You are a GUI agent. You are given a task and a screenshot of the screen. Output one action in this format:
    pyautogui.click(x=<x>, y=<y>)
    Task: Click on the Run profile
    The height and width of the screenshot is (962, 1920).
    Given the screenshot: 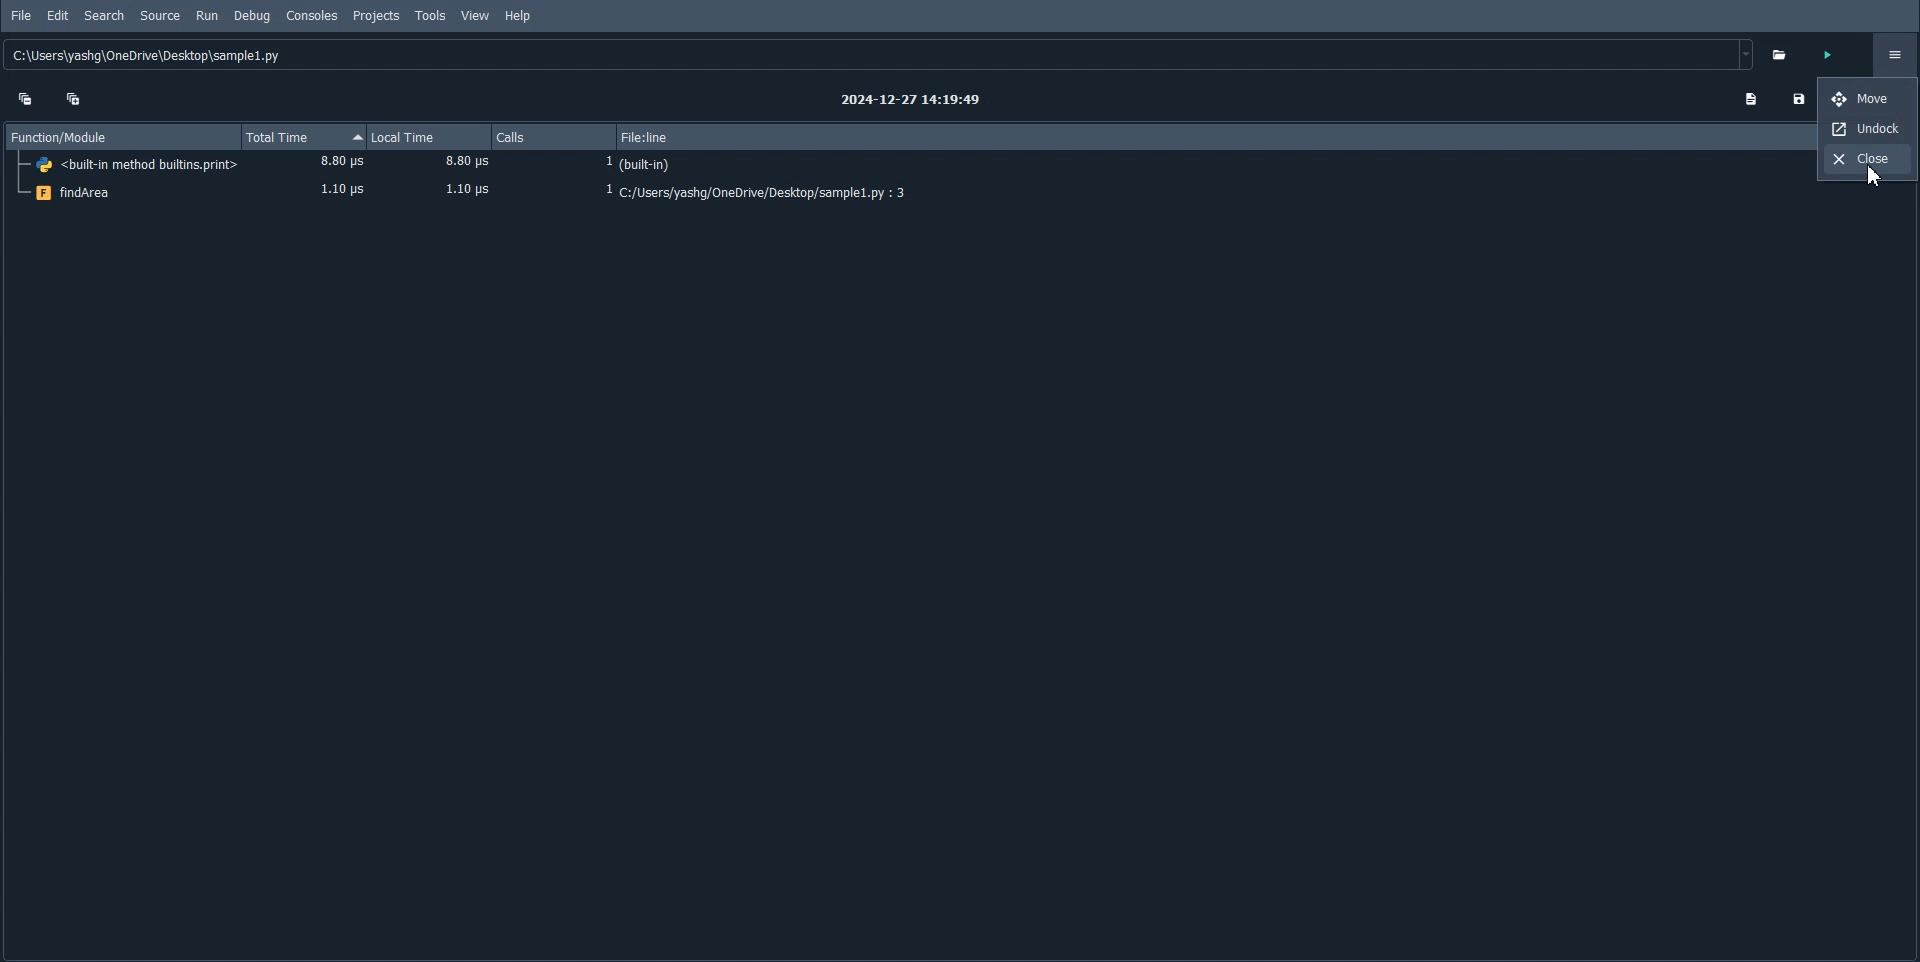 What is the action you would take?
    pyautogui.click(x=1828, y=57)
    